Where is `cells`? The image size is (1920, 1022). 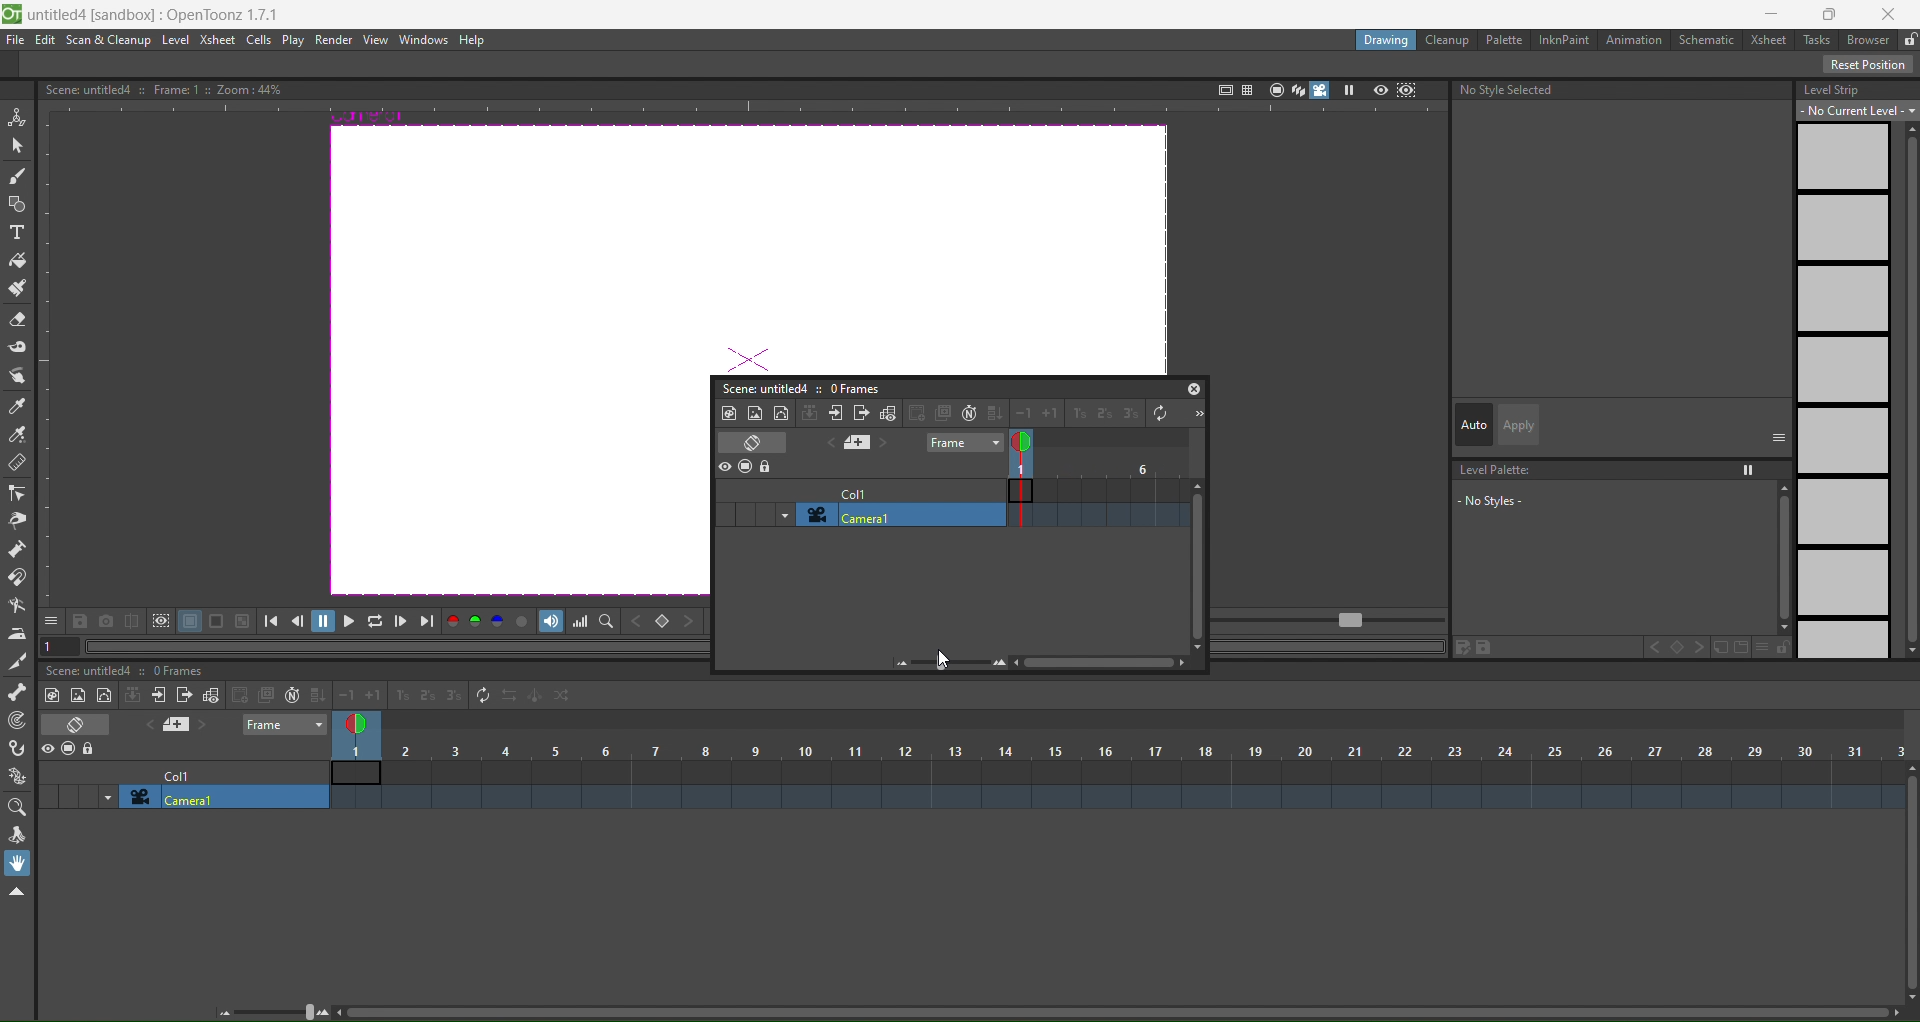
cells is located at coordinates (260, 39).